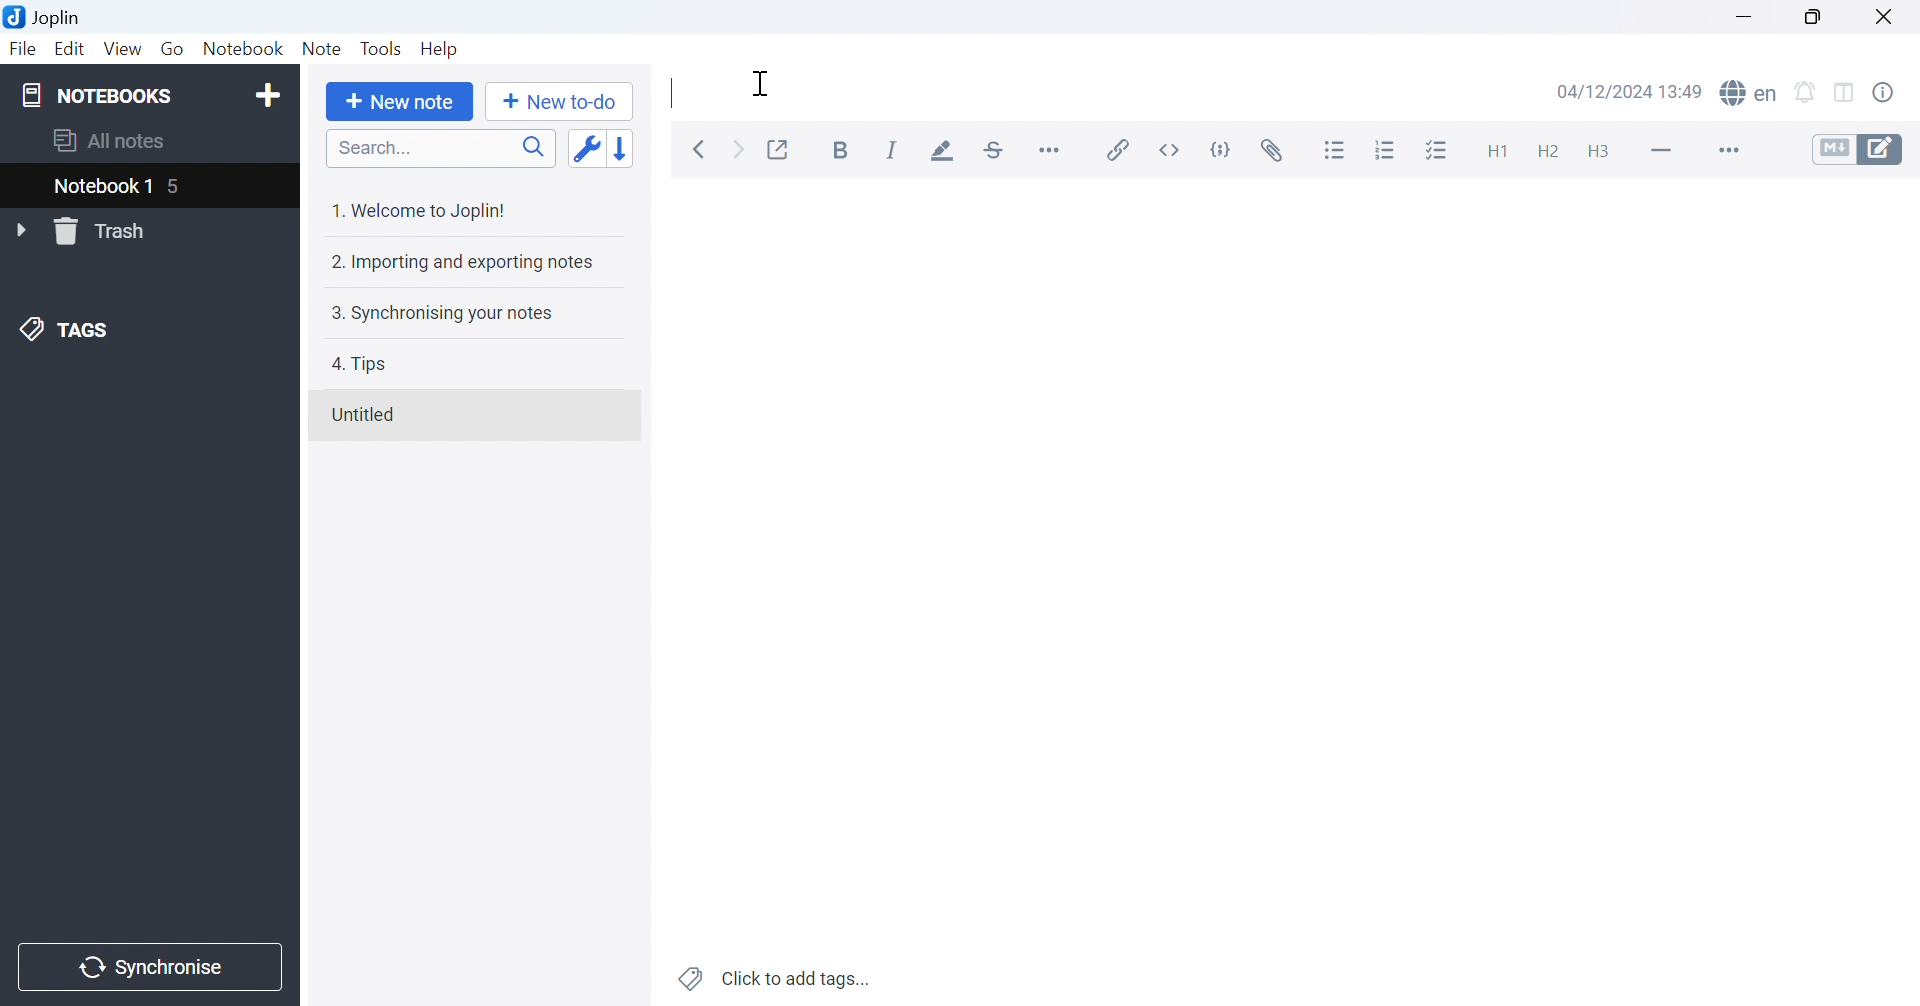 Image resolution: width=1920 pixels, height=1006 pixels. Describe the element at coordinates (701, 151) in the screenshot. I see `Back` at that location.